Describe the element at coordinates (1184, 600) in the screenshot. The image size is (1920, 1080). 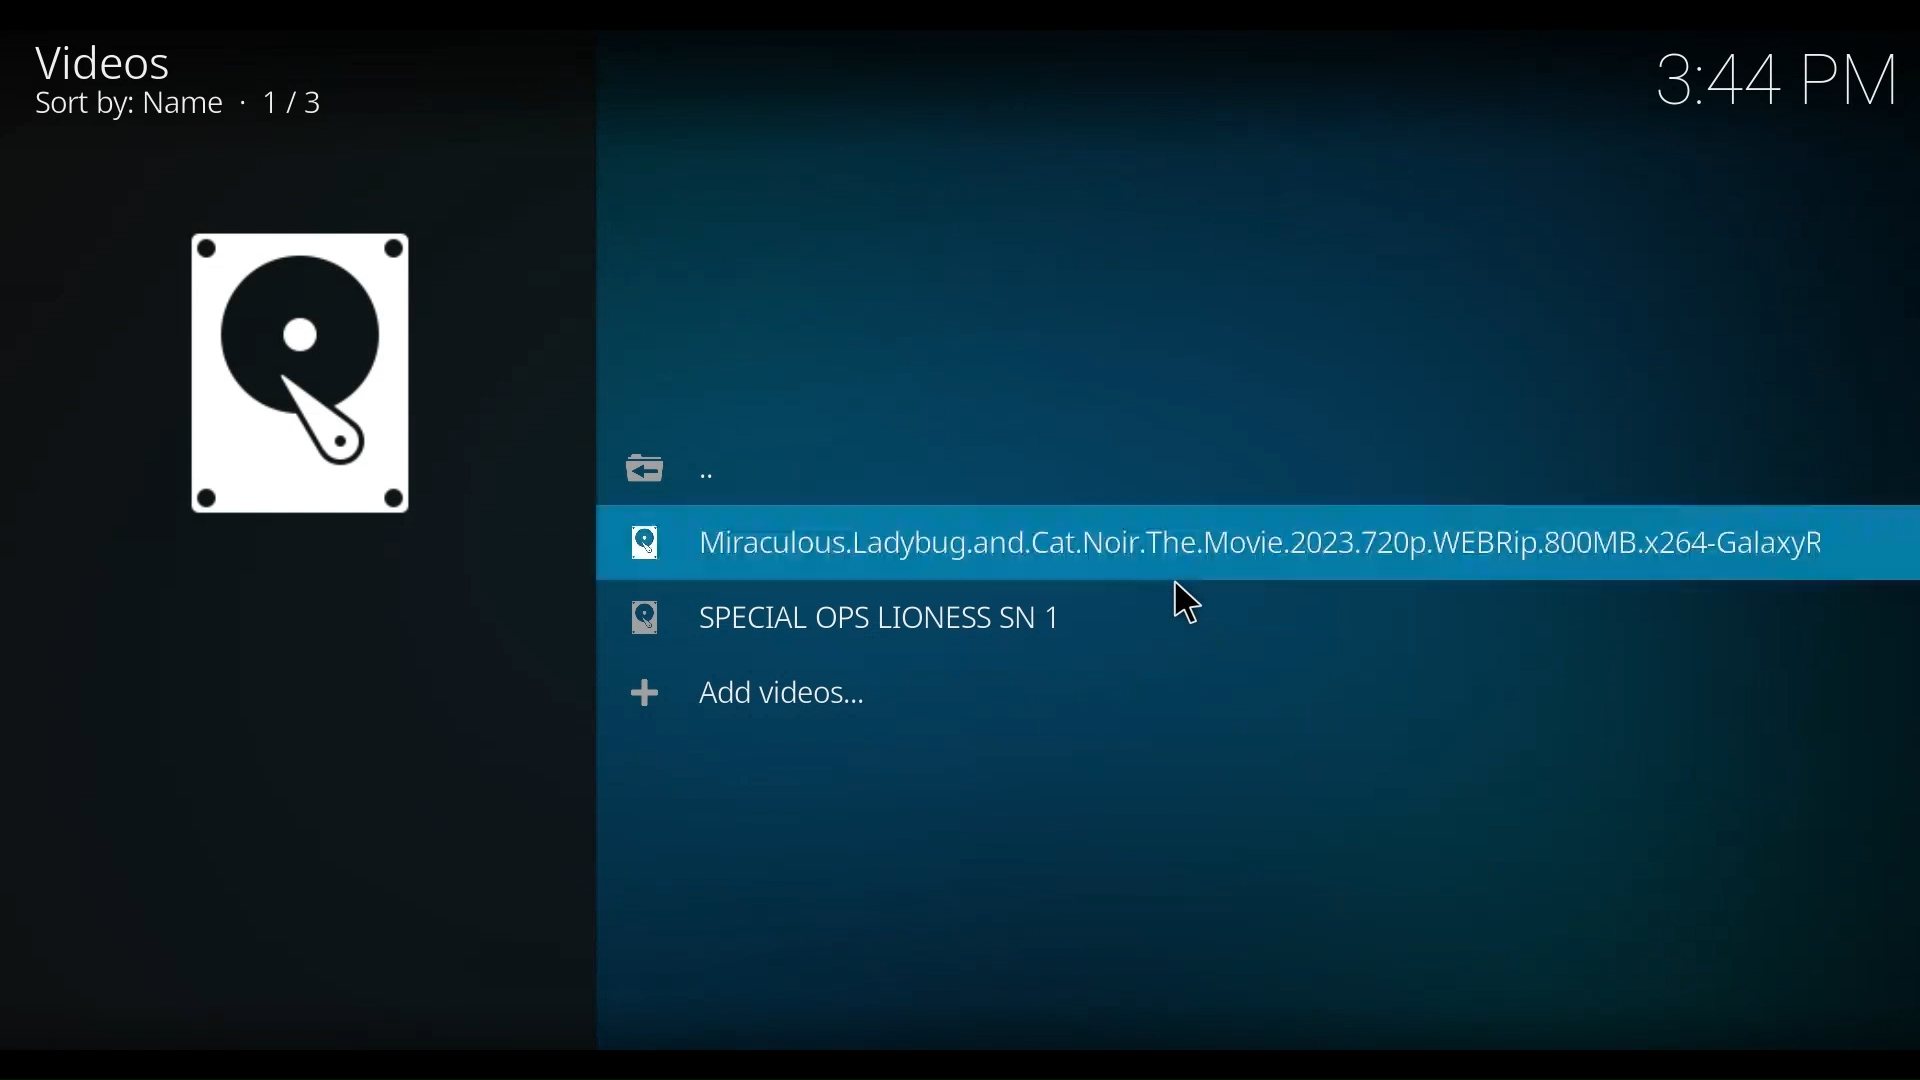
I see `Cursor` at that location.